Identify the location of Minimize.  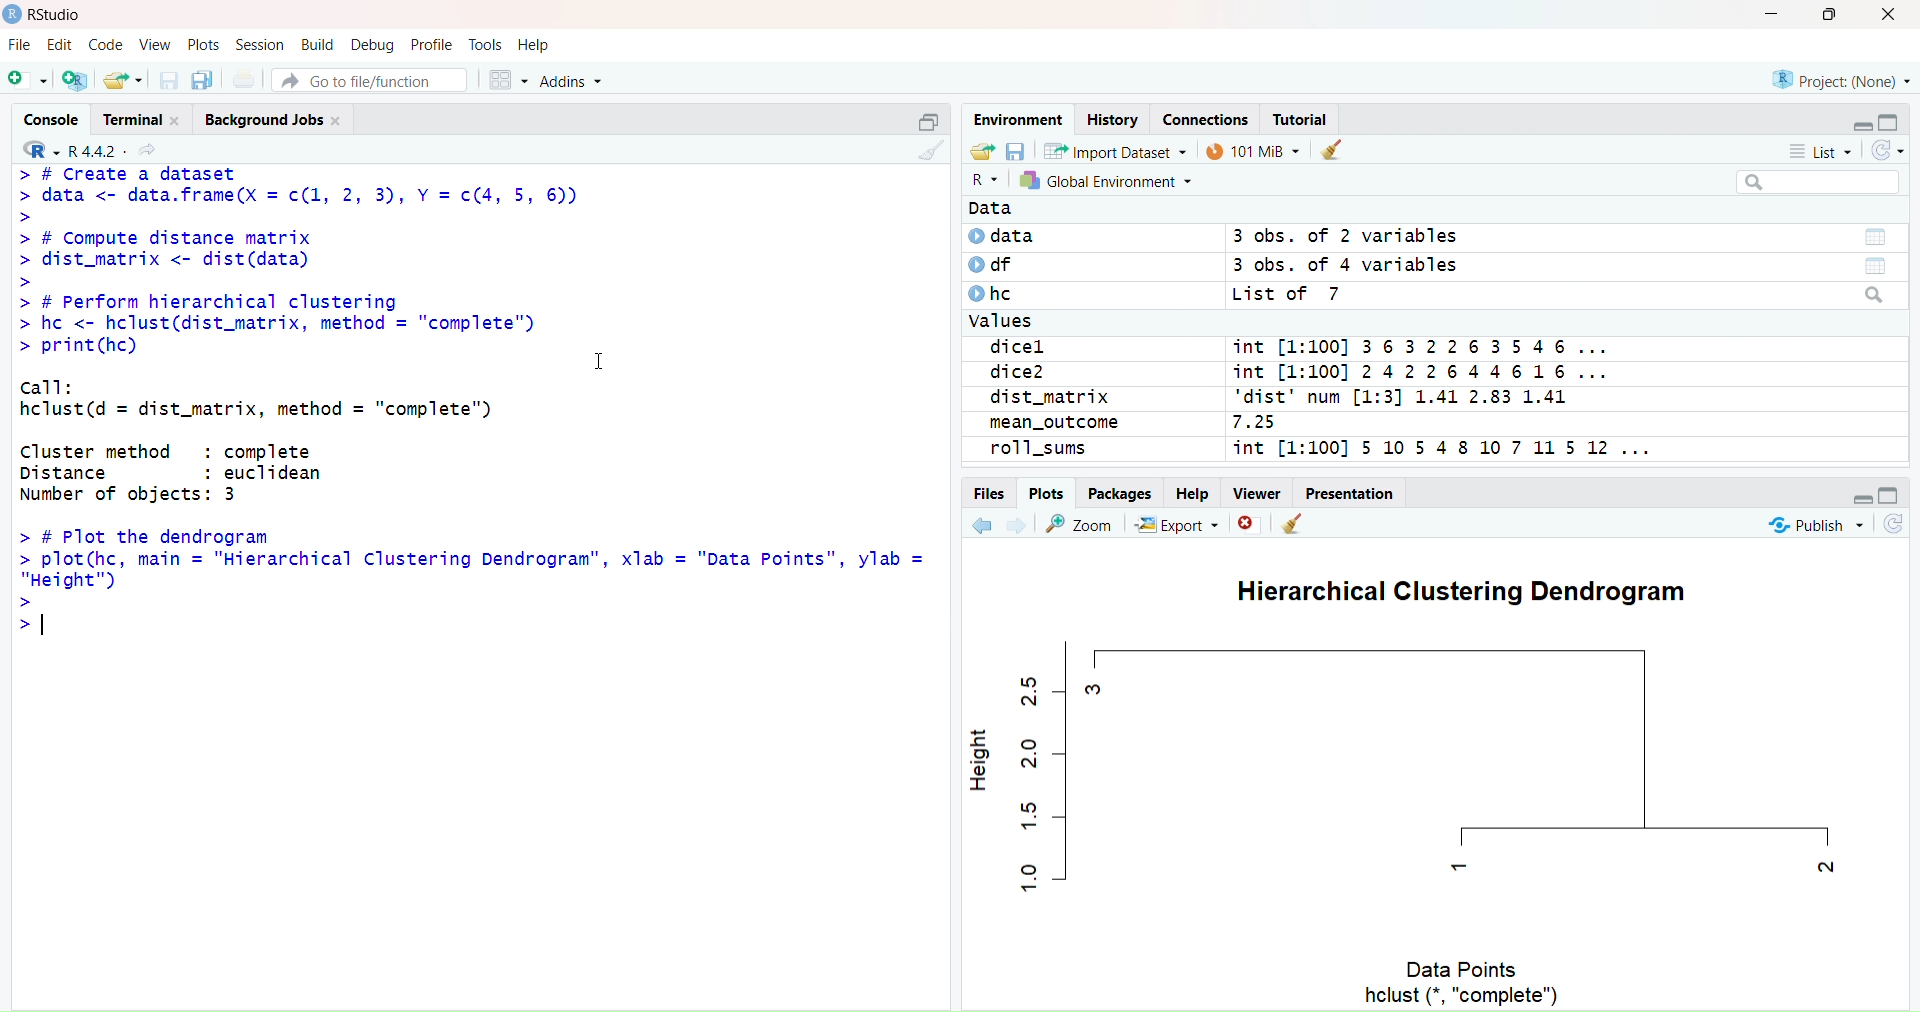
(1863, 499).